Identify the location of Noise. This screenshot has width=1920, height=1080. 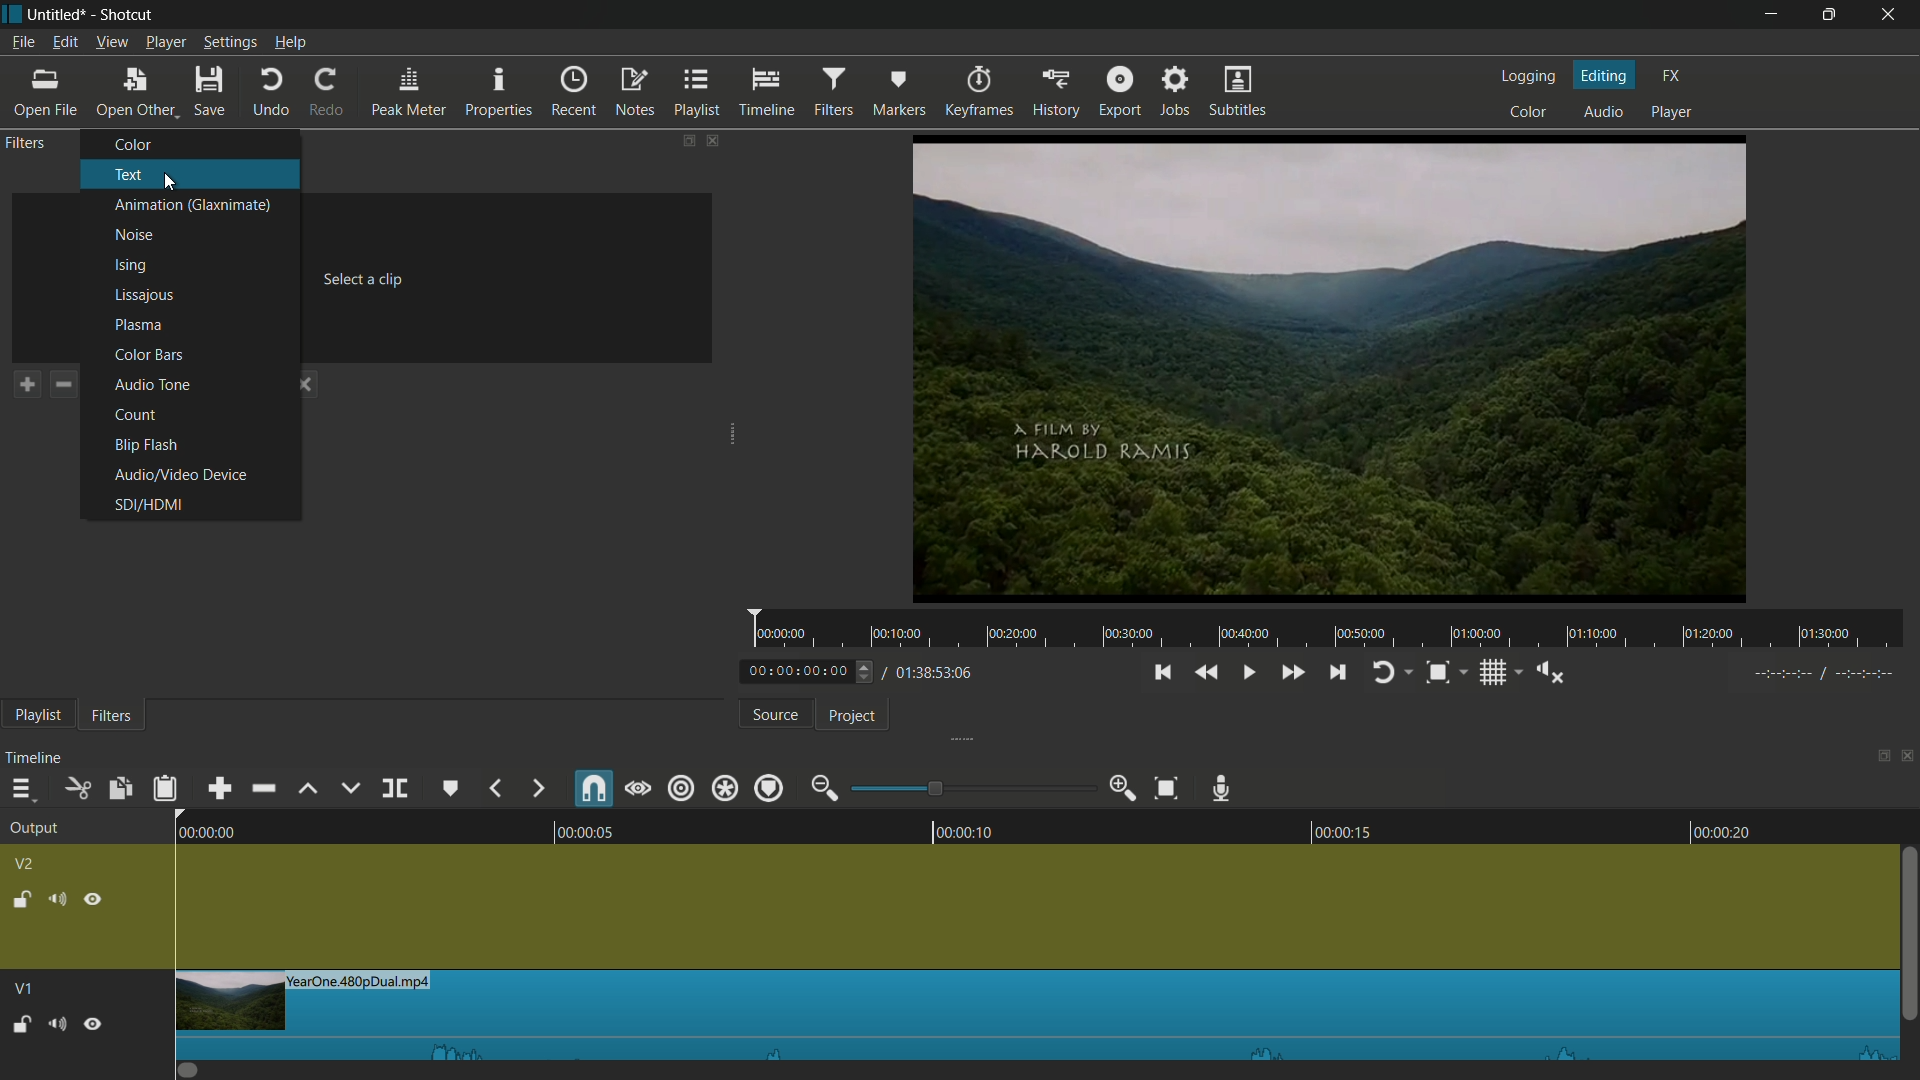
(133, 236).